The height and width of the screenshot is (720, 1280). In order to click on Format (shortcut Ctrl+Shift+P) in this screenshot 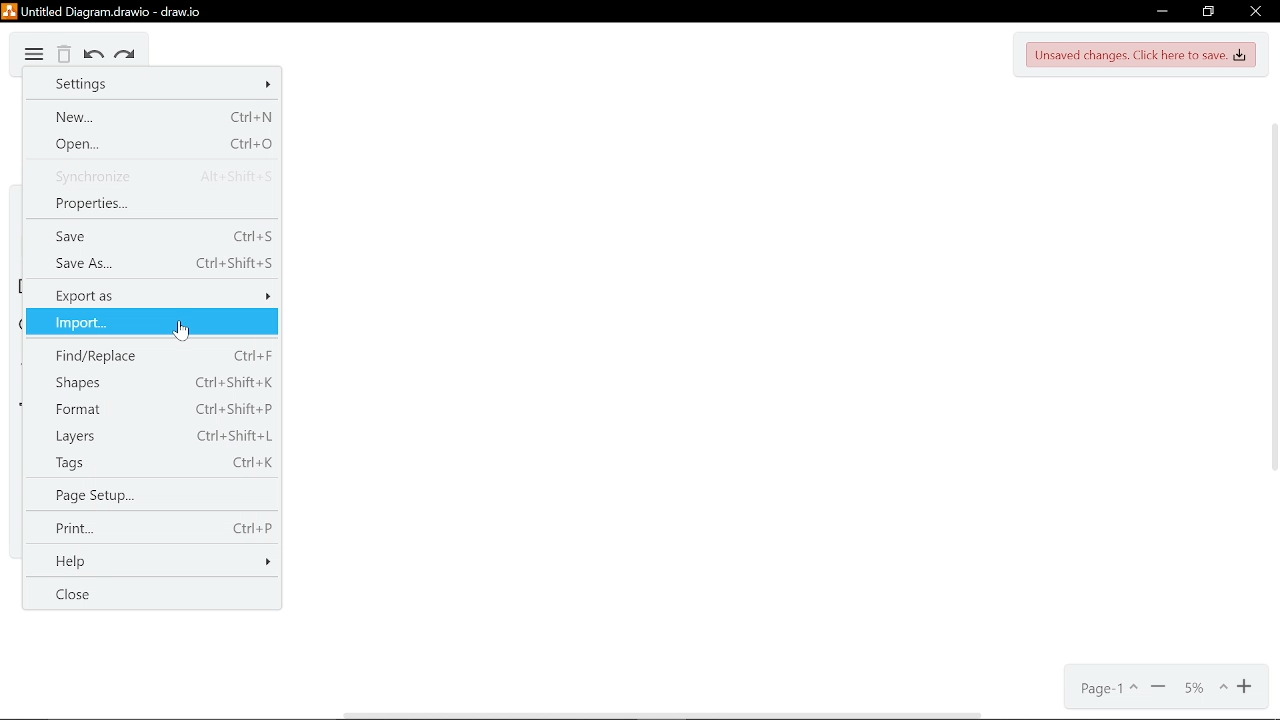, I will do `click(152, 410)`.